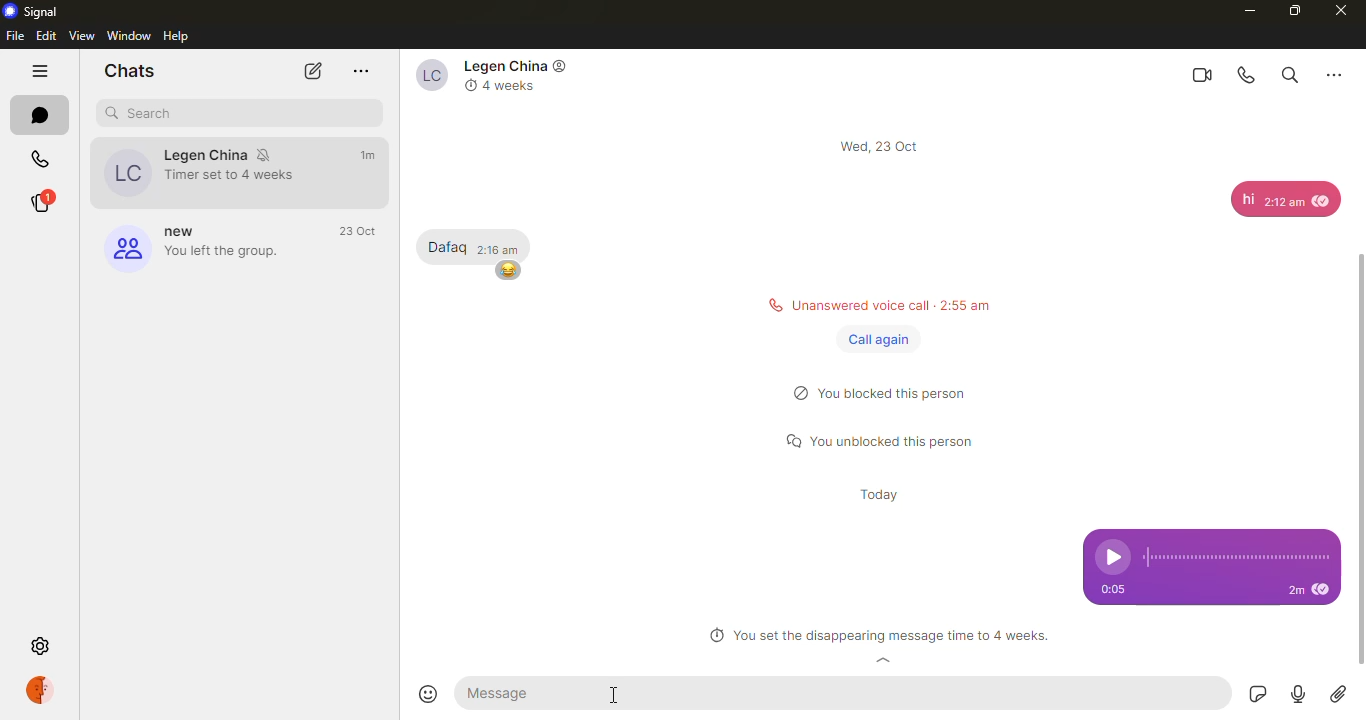 This screenshot has height=720, width=1366. I want to click on emoji, so click(431, 694).